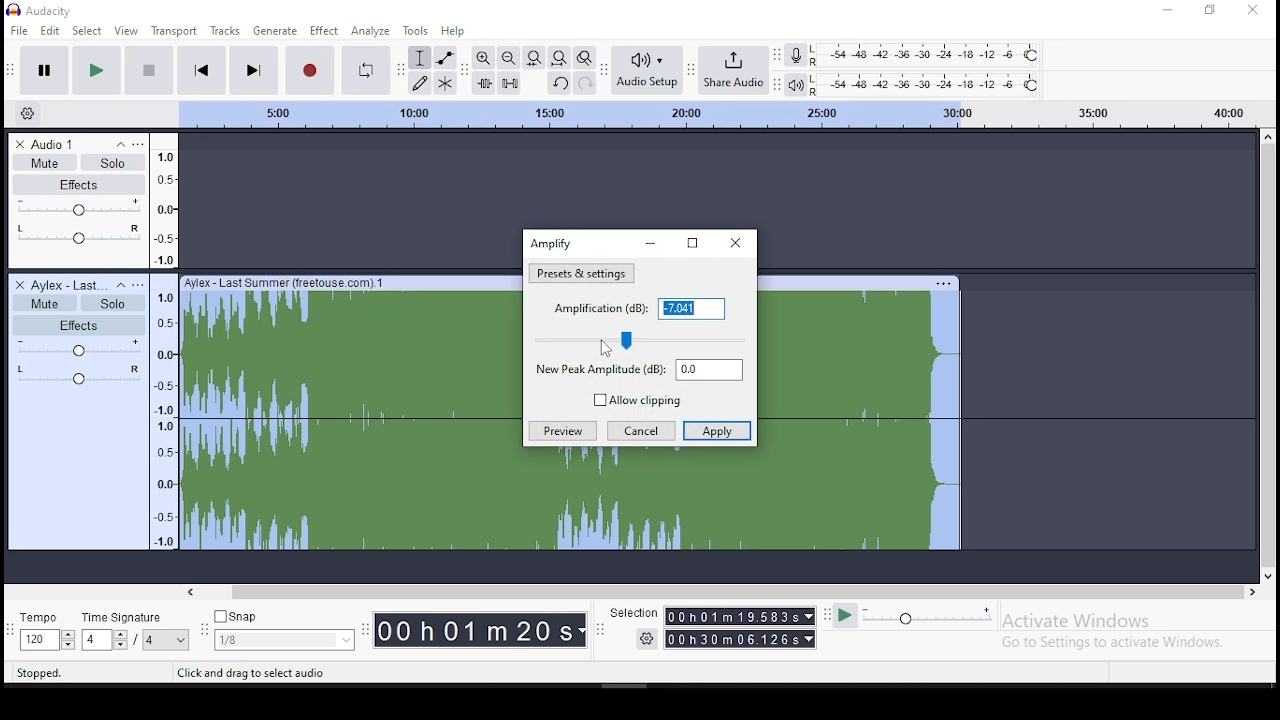 This screenshot has height=720, width=1280. Describe the element at coordinates (1165, 10) in the screenshot. I see `minimize` at that location.